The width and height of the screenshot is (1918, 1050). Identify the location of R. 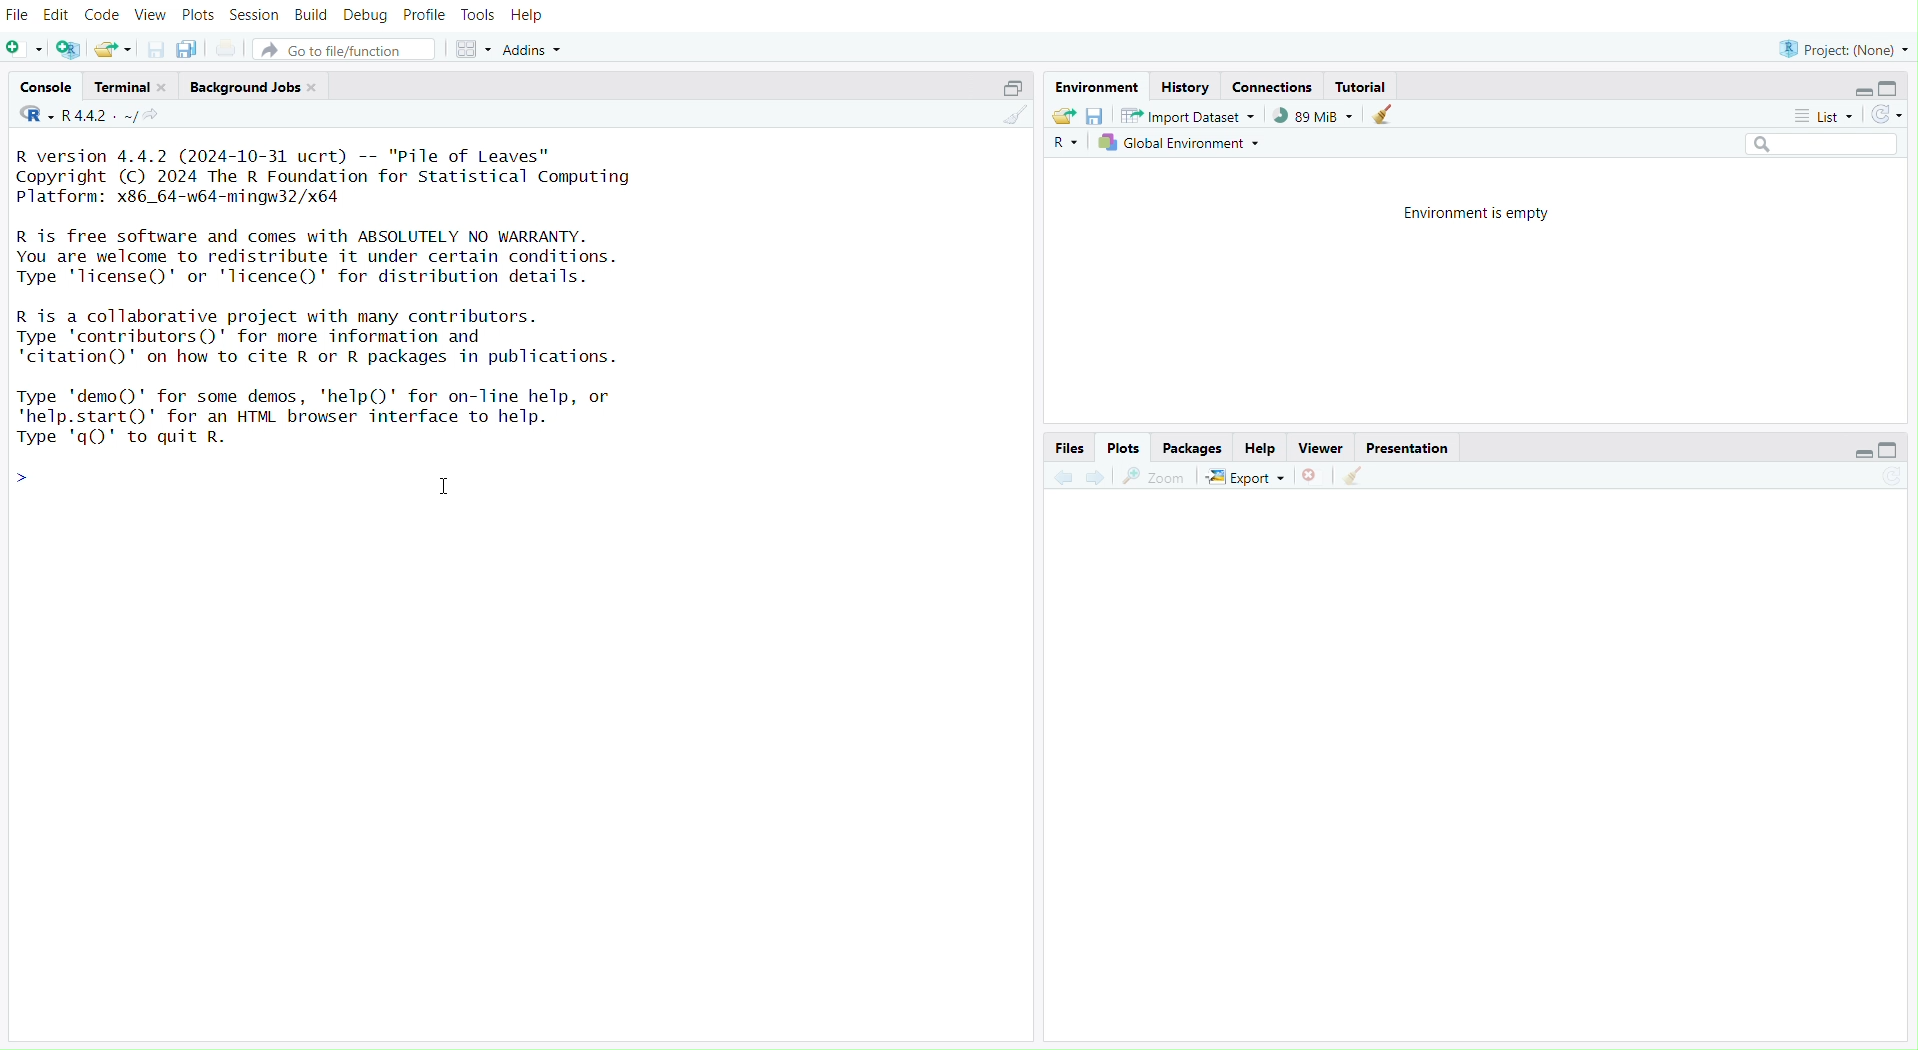
(1066, 141).